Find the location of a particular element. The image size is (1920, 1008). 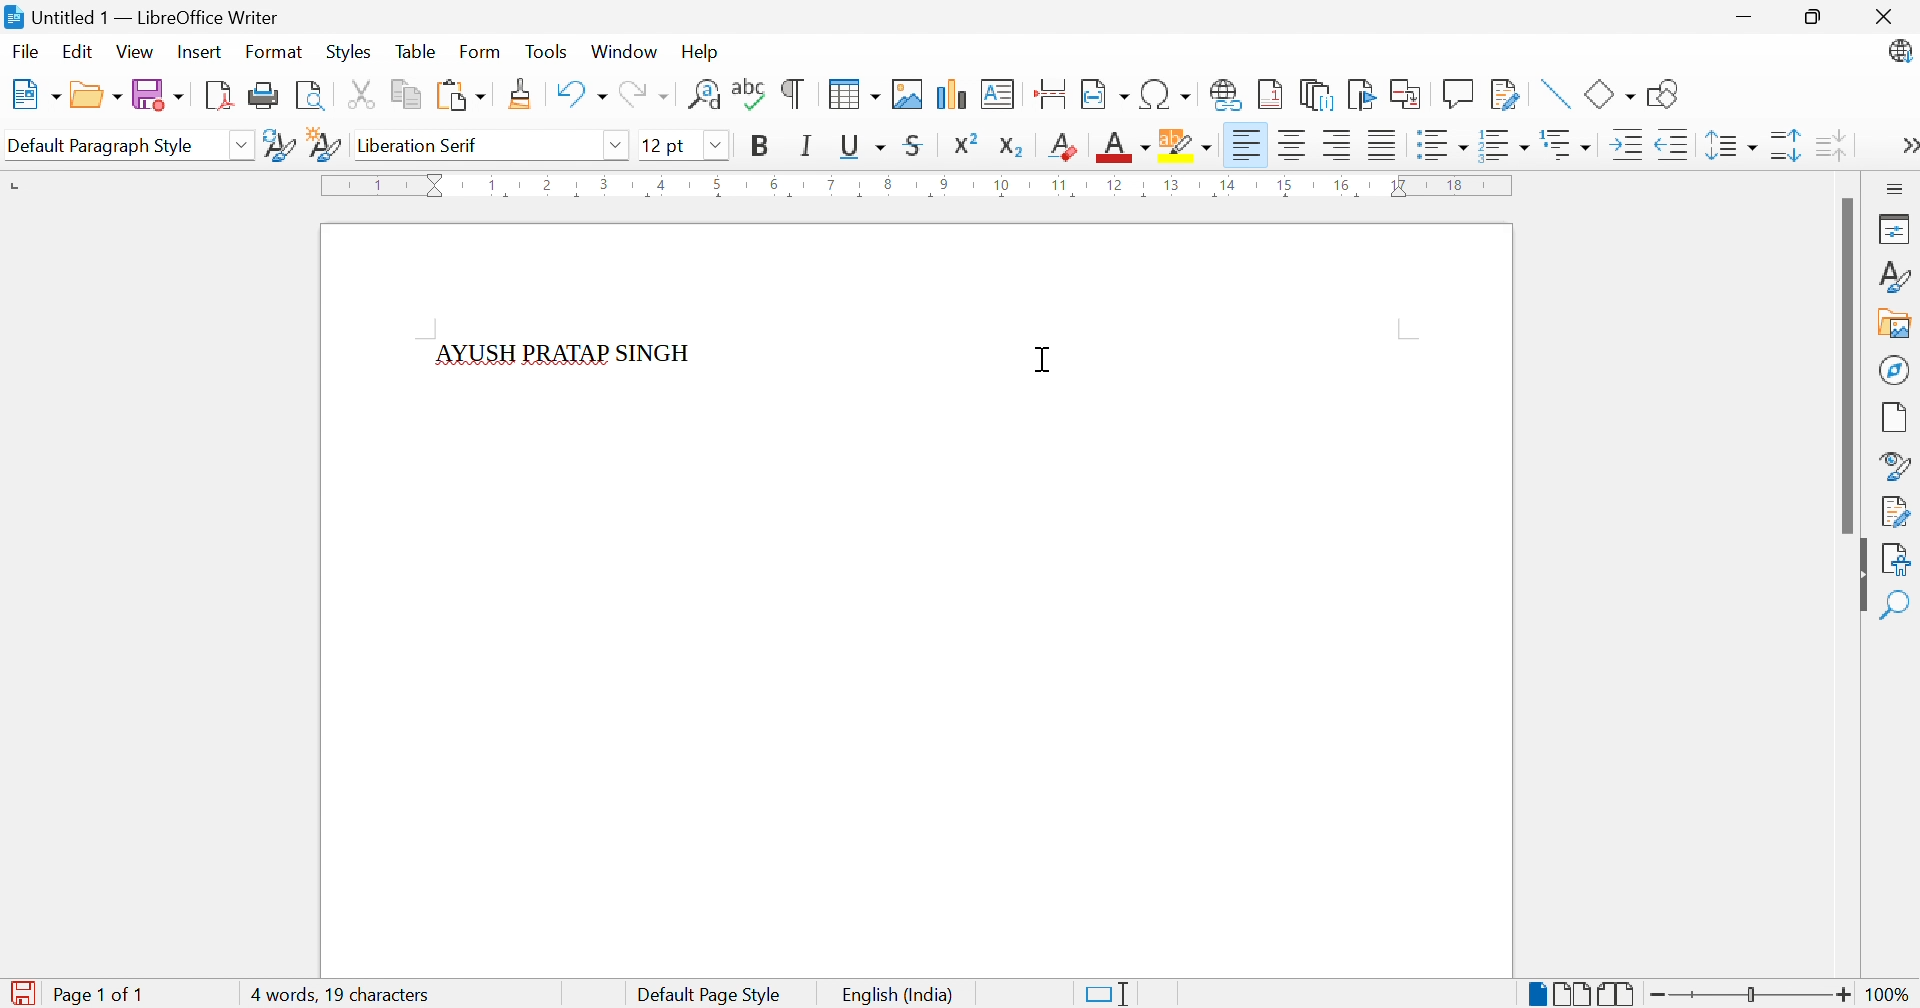

English (India) is located at coordinates (903, 994).